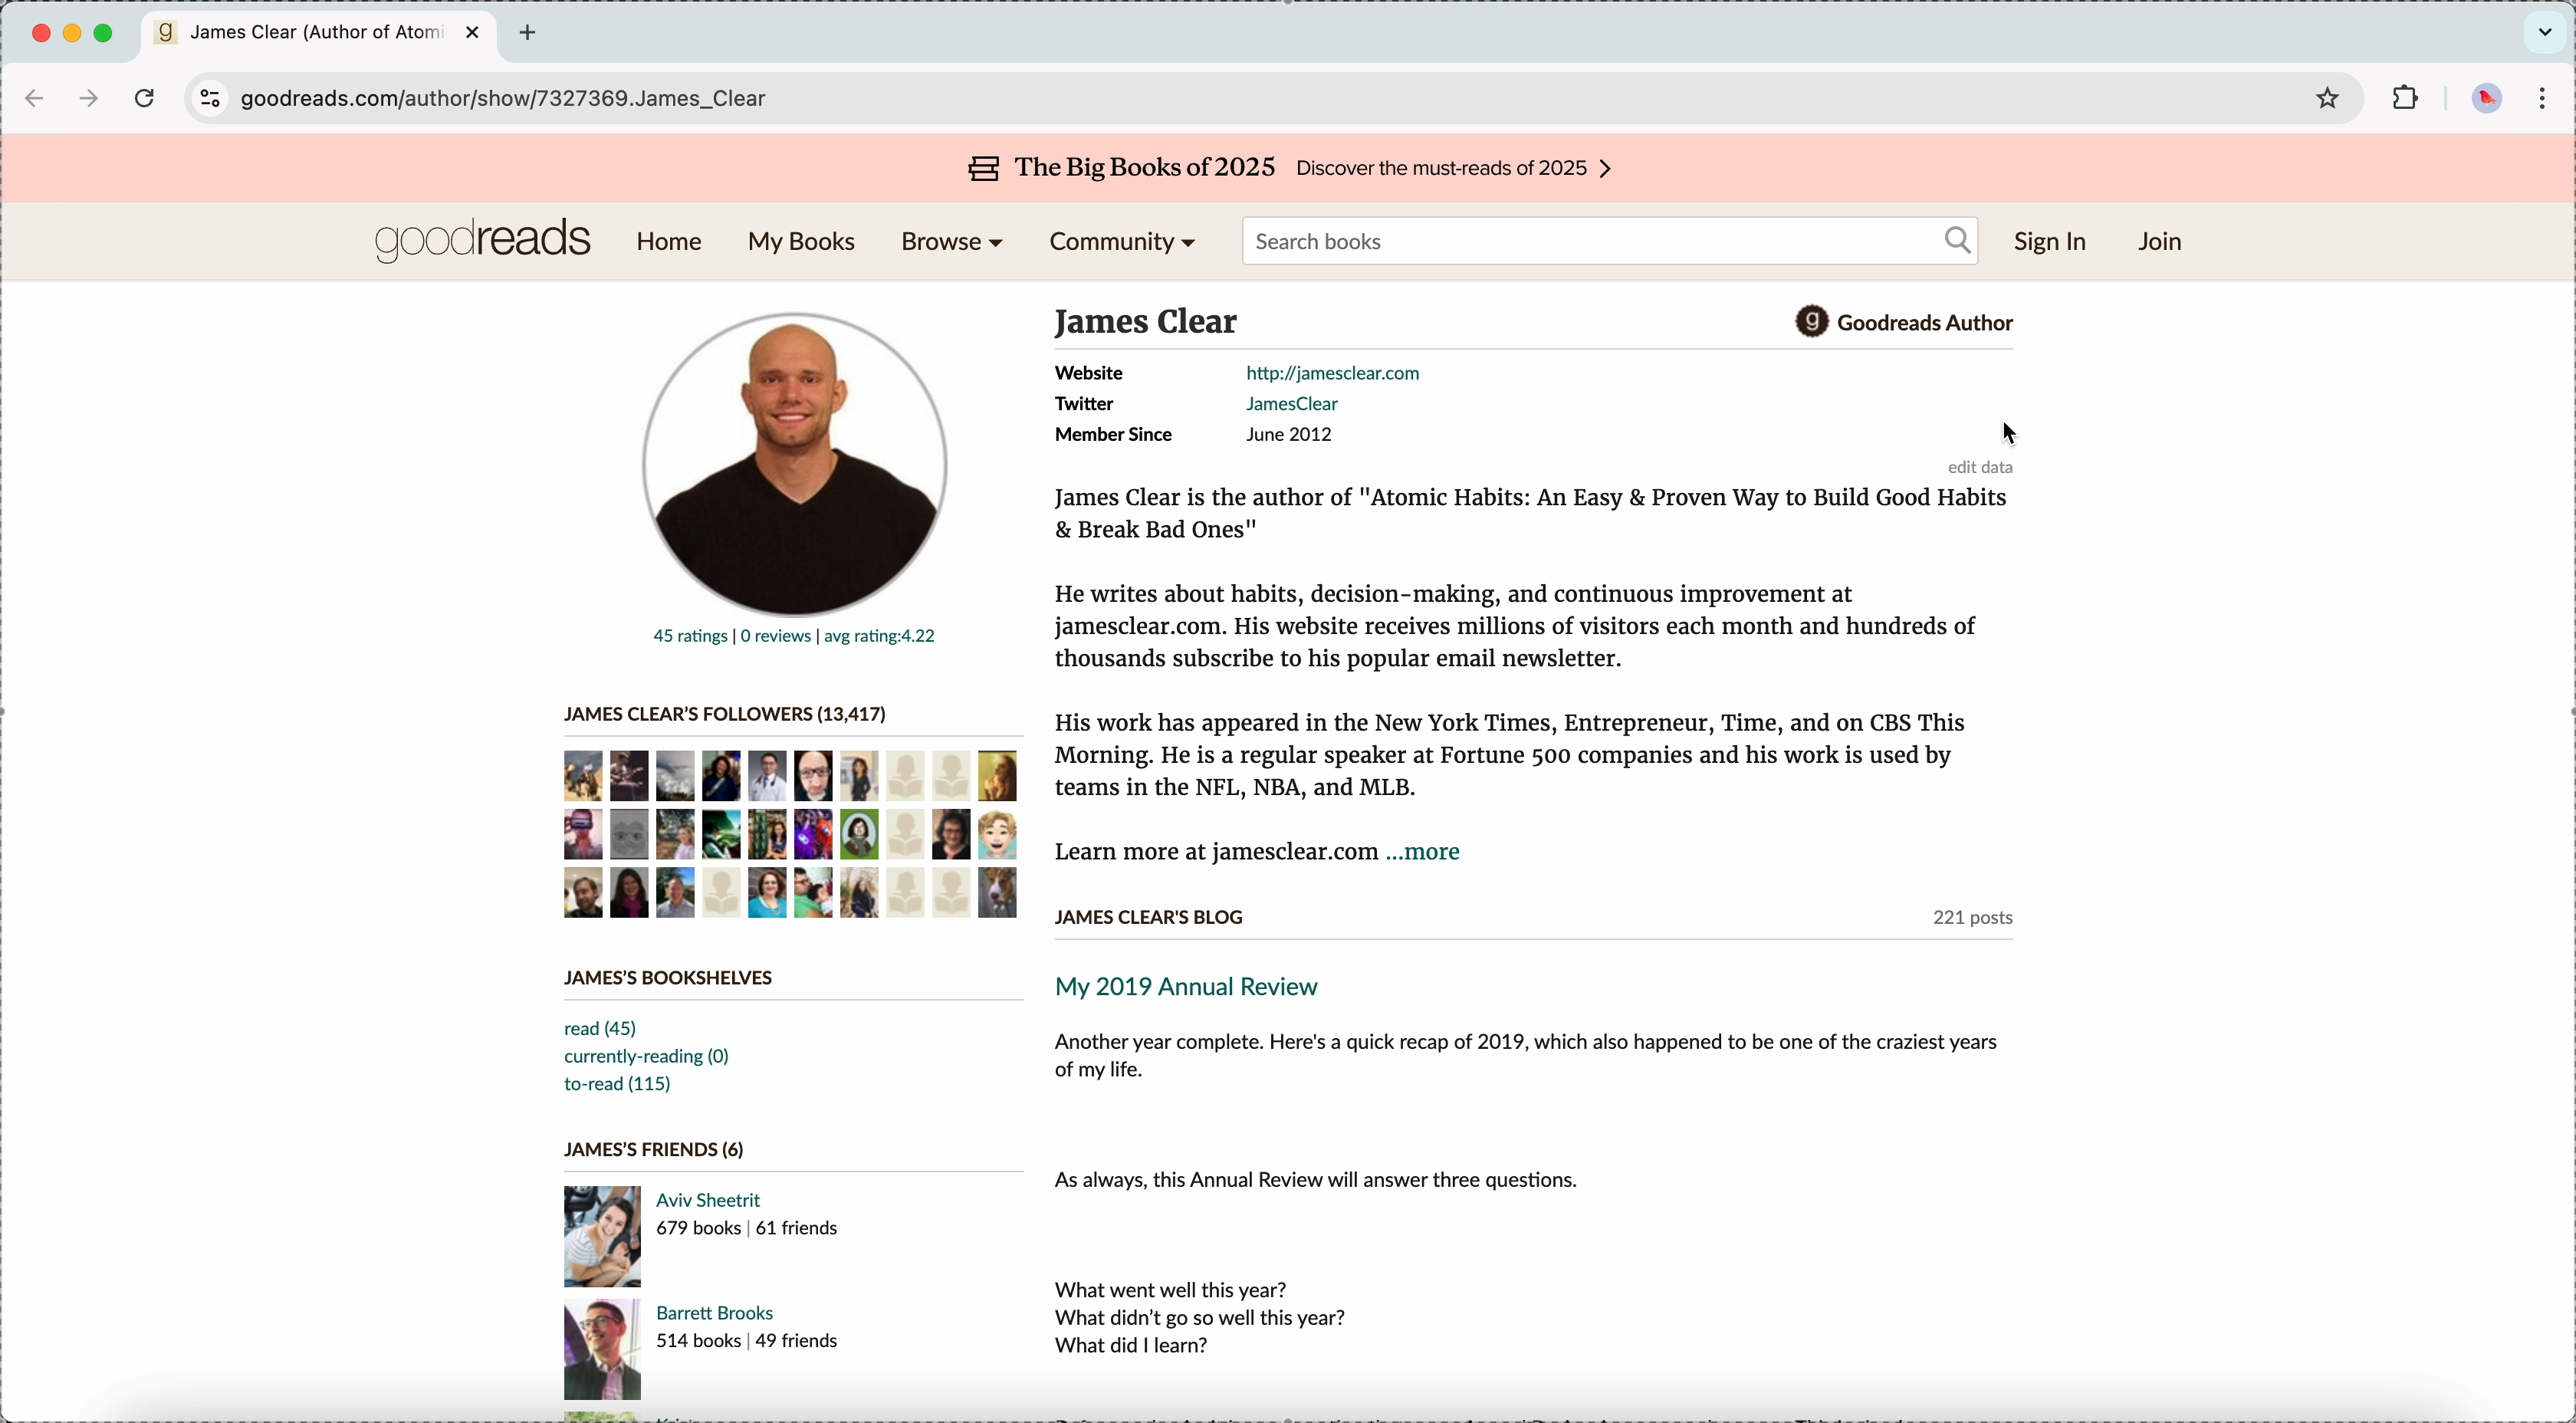 The image size is (2576, 1423). What do you see at coordinates (2408, 98) in the screenshot?
I see `extensions` at bounding box center [2408, 98].